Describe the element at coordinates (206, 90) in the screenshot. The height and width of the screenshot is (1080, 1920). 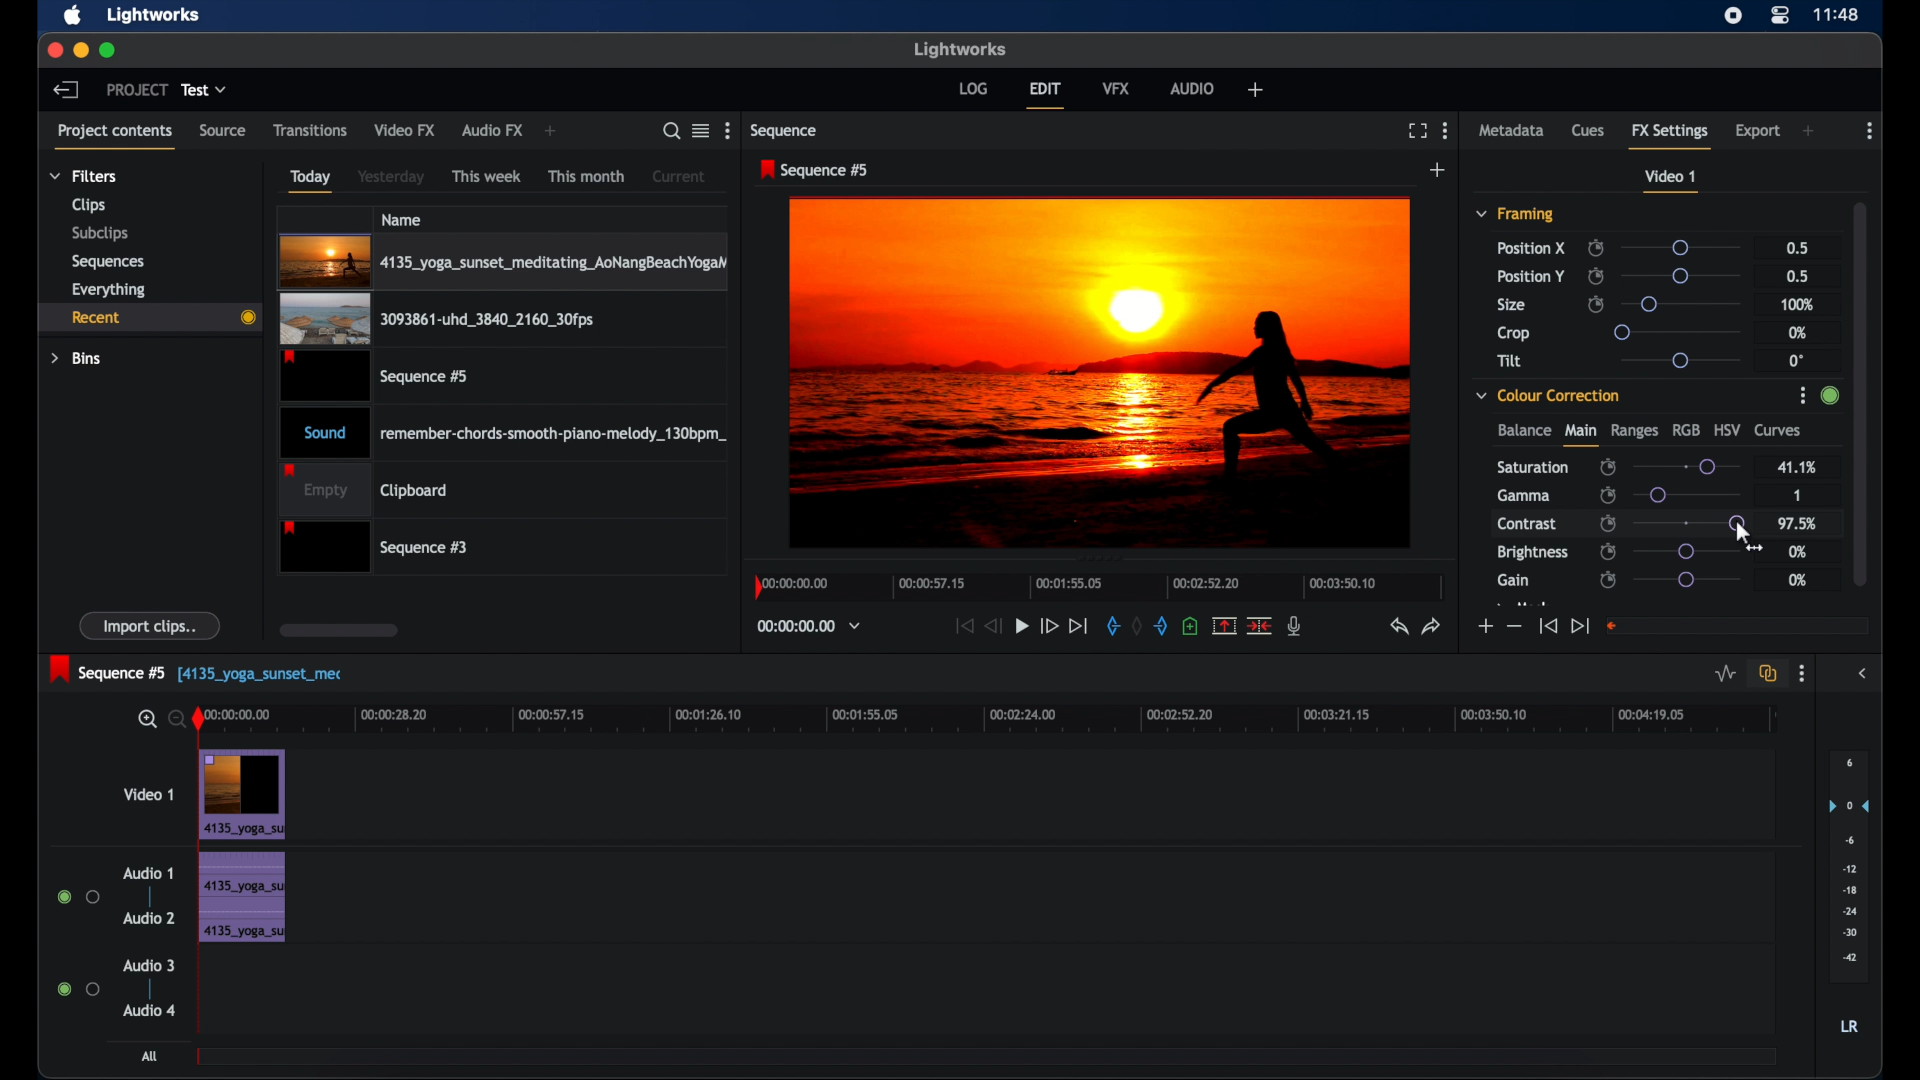
I see `test` at that location.